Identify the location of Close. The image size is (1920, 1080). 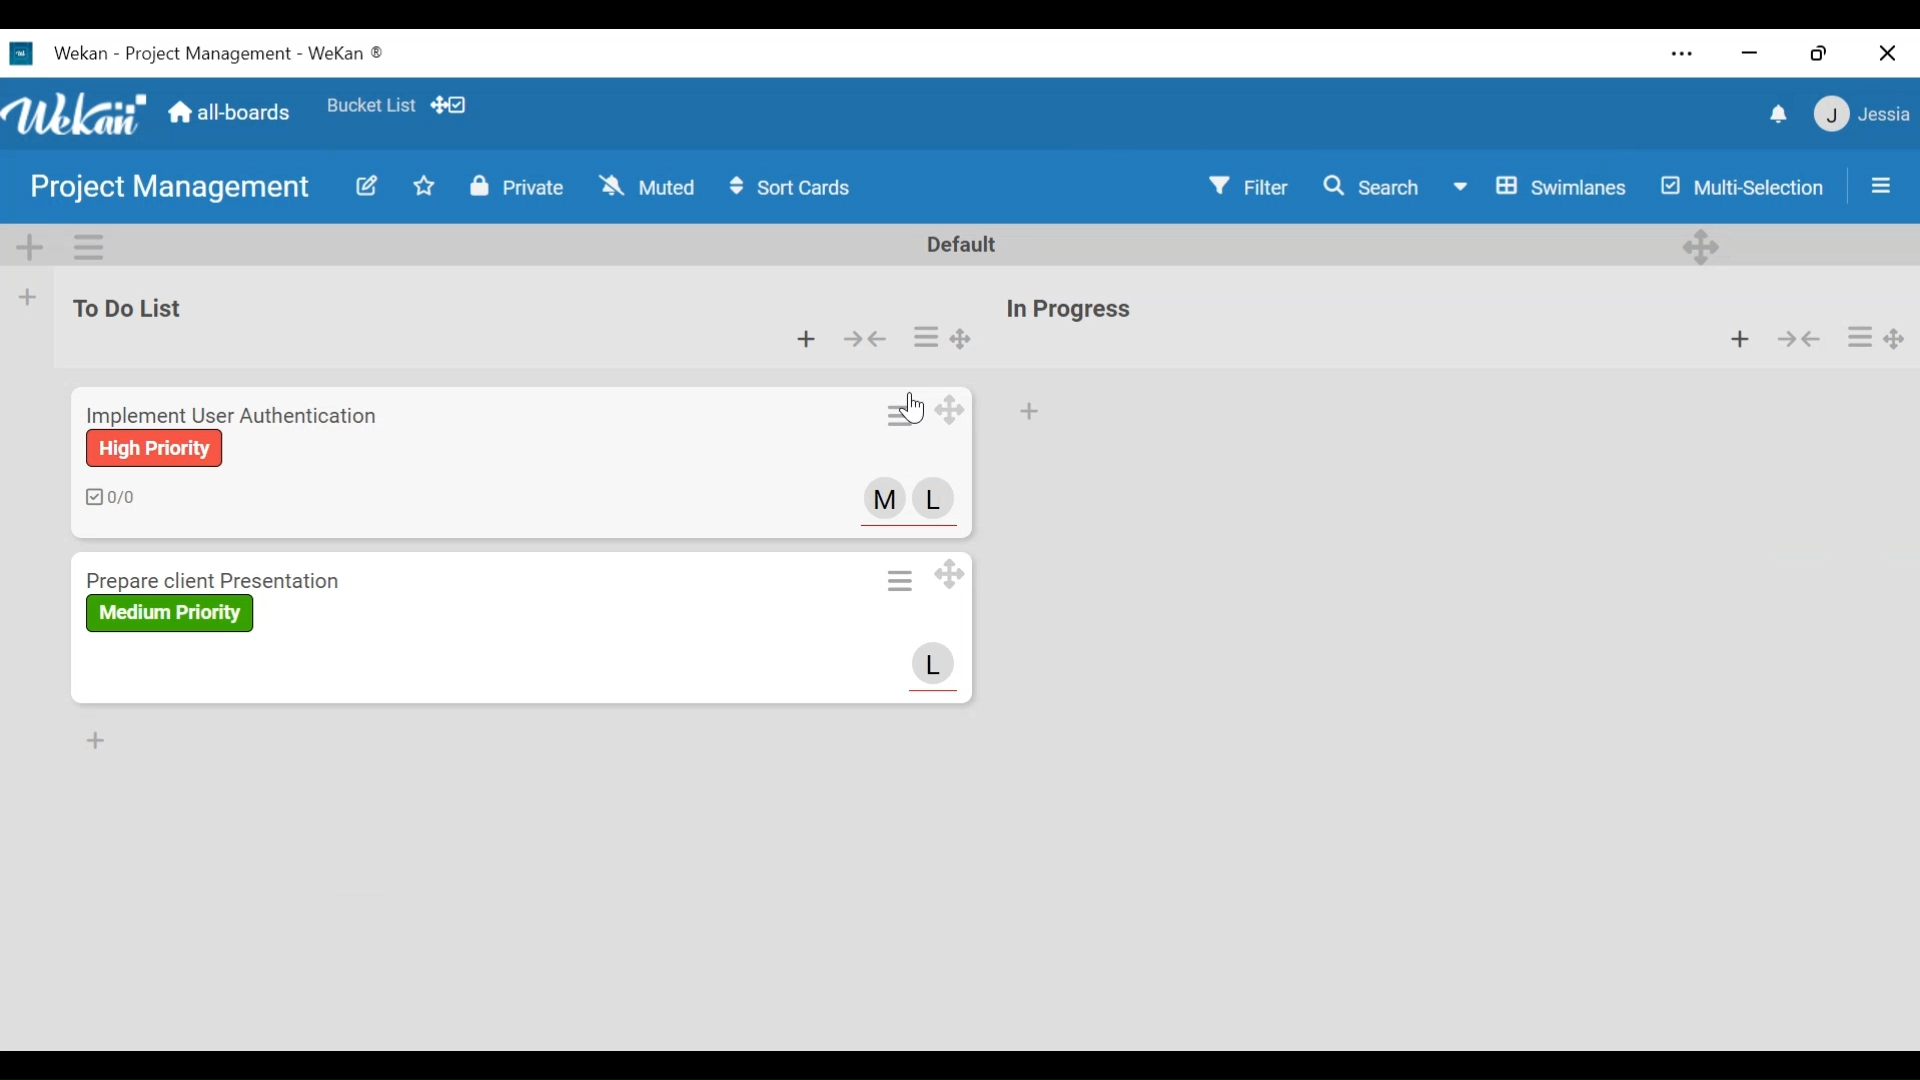
(1886, 53).